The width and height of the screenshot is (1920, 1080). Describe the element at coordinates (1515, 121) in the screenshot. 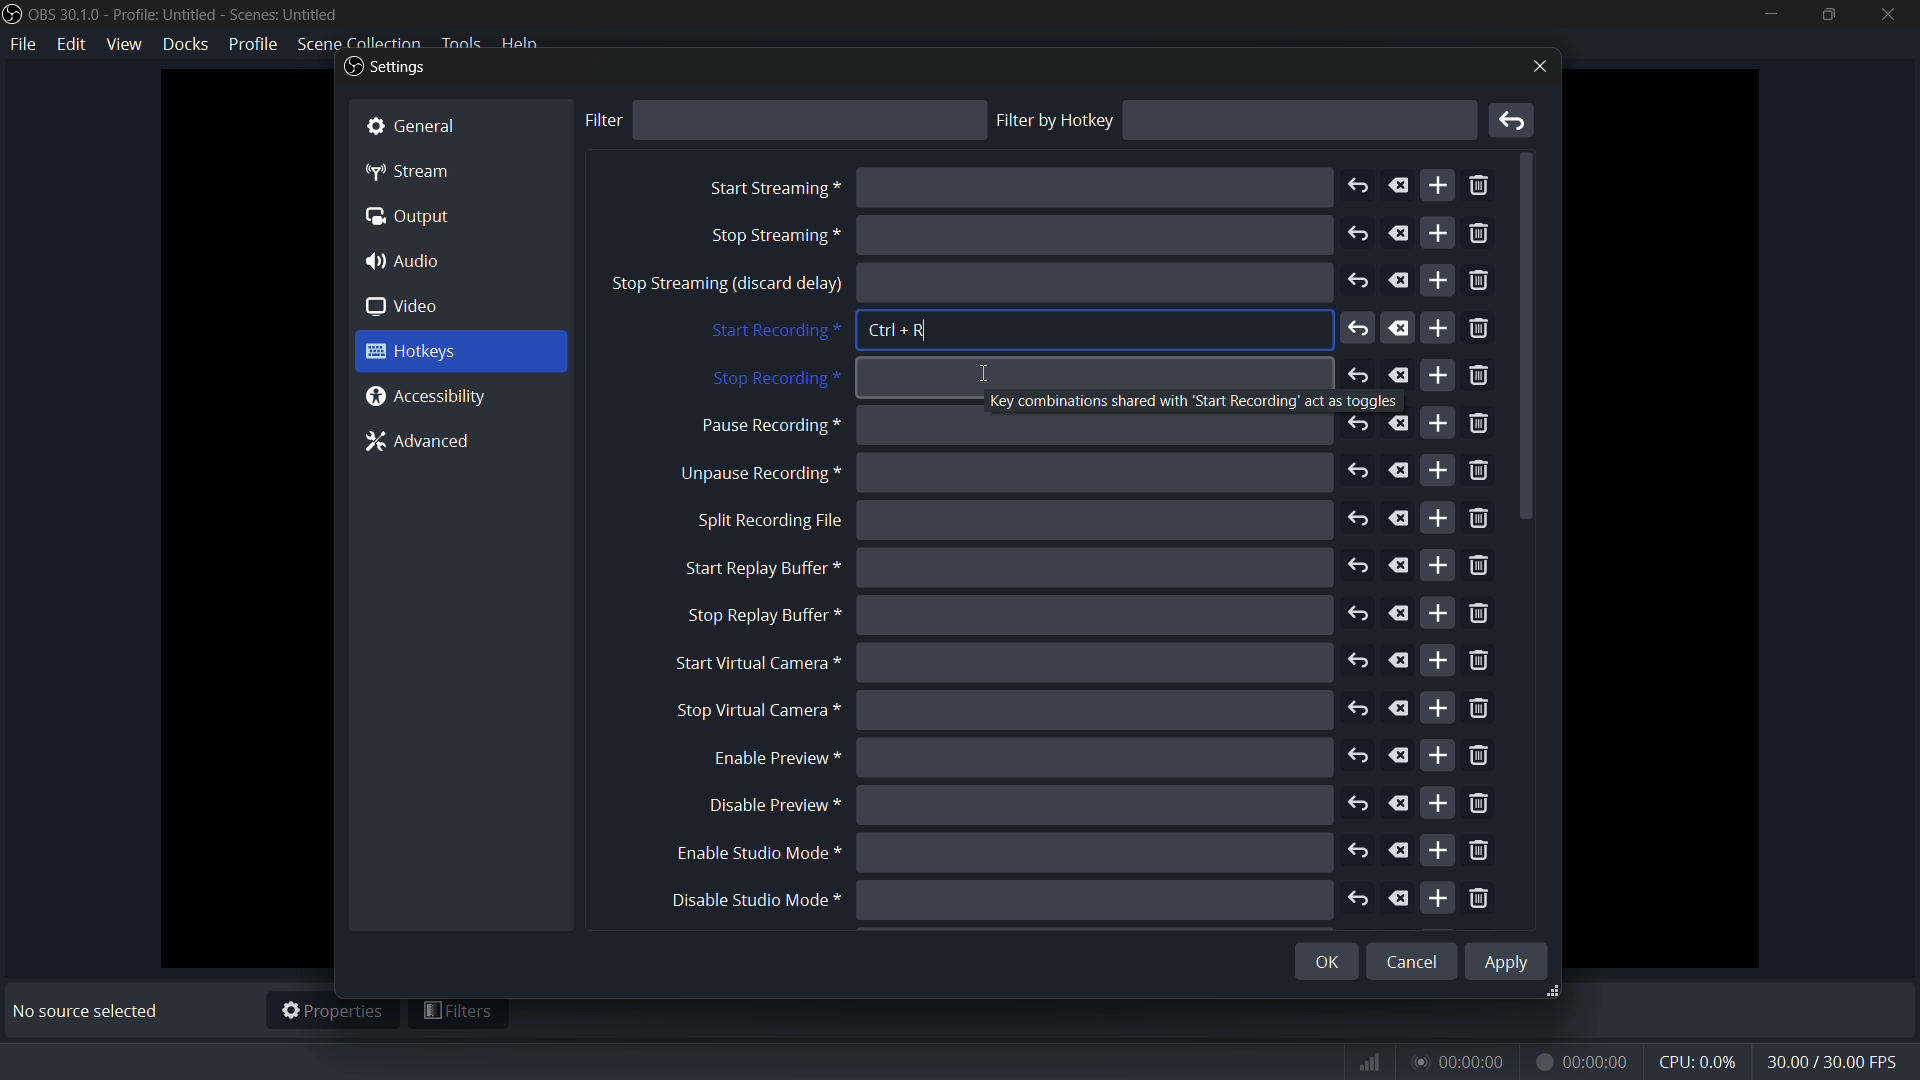

I see `remove` at that location.